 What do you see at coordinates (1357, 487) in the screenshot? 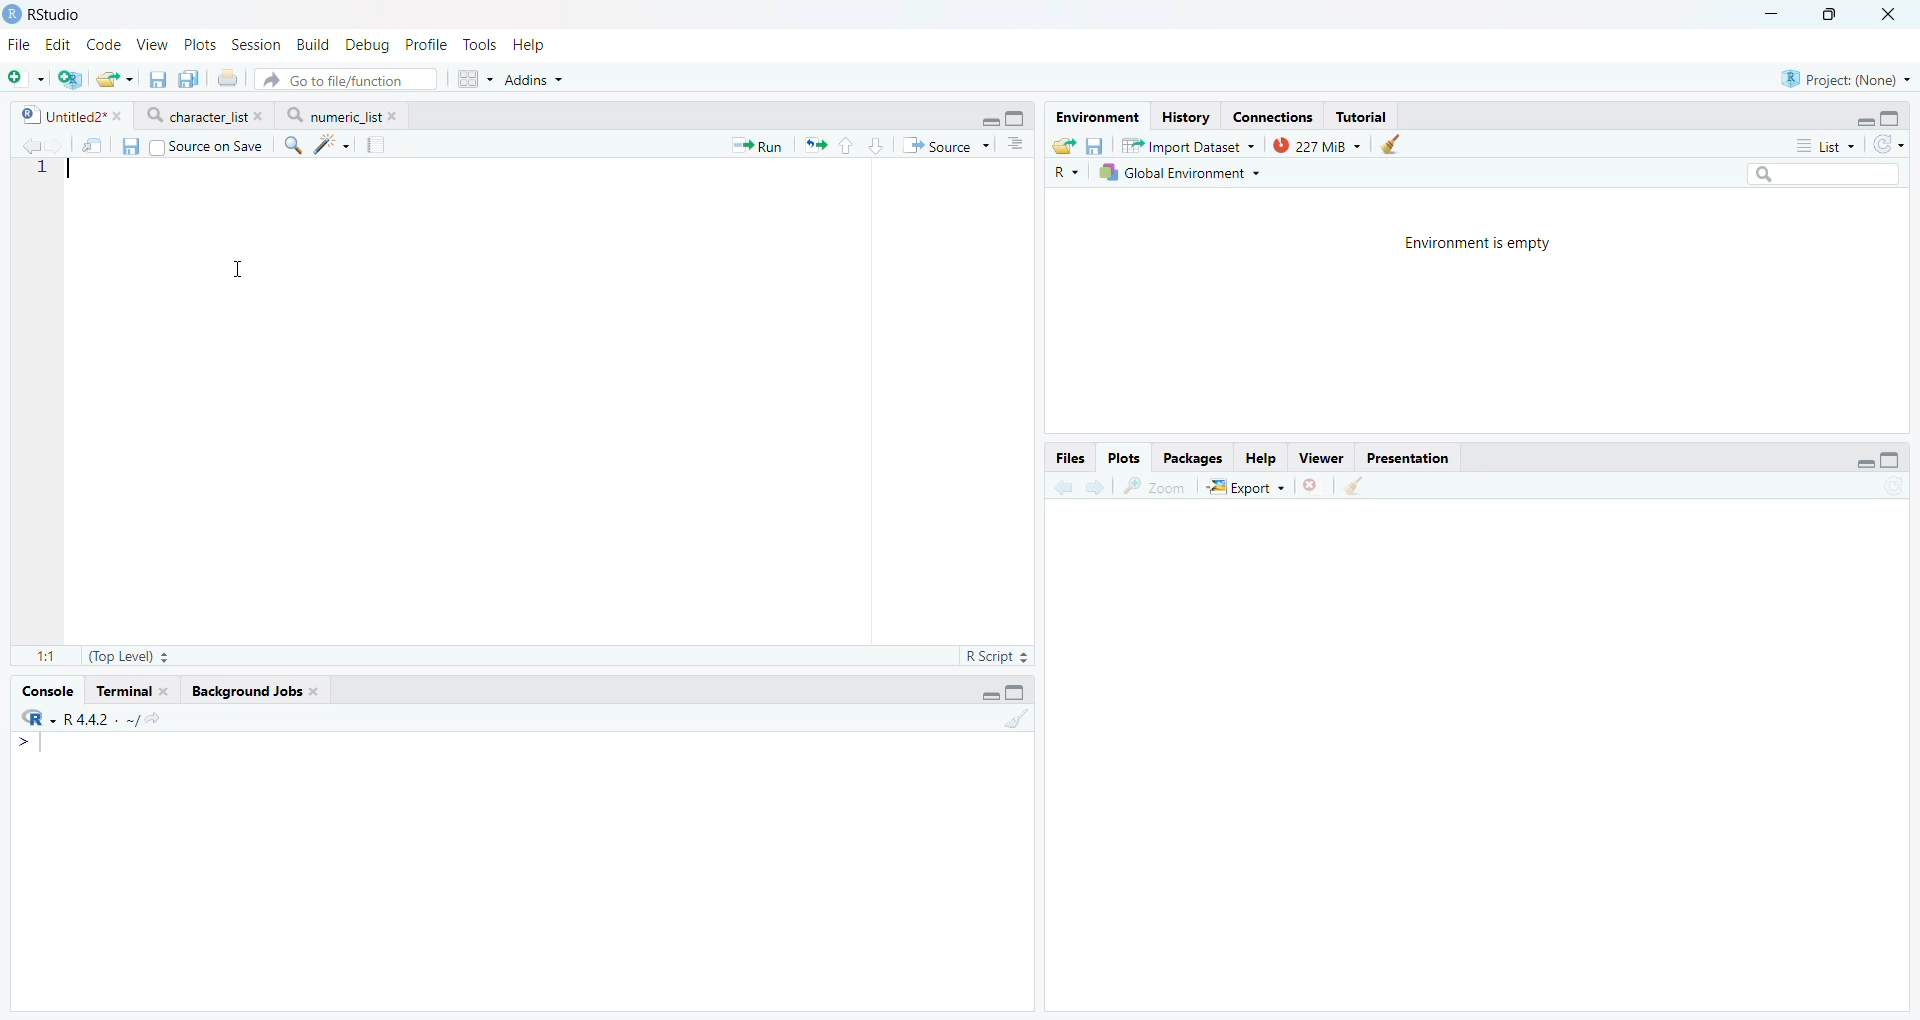
I see `Clear` at bounding box center [1357, 487].